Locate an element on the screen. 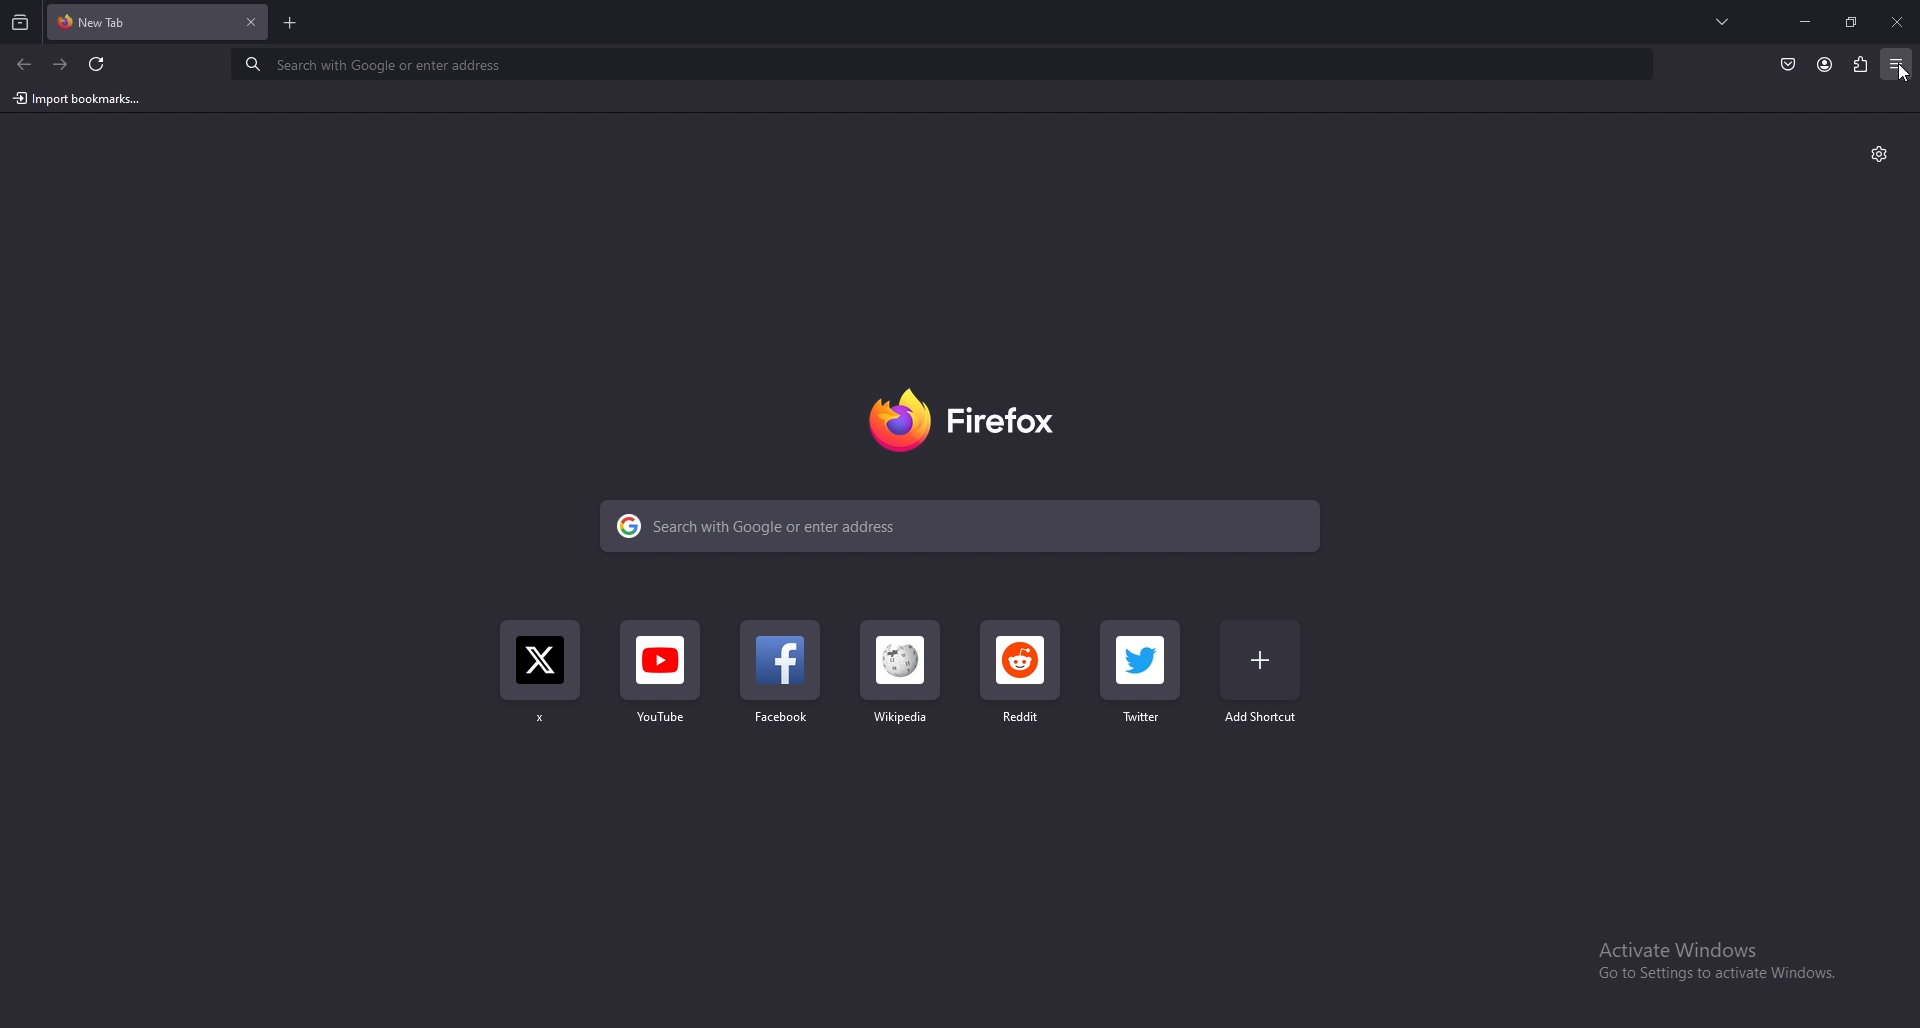 The width and height of the screenshot is (1920, 1028). application menu is located at coordinates (1897, 62).